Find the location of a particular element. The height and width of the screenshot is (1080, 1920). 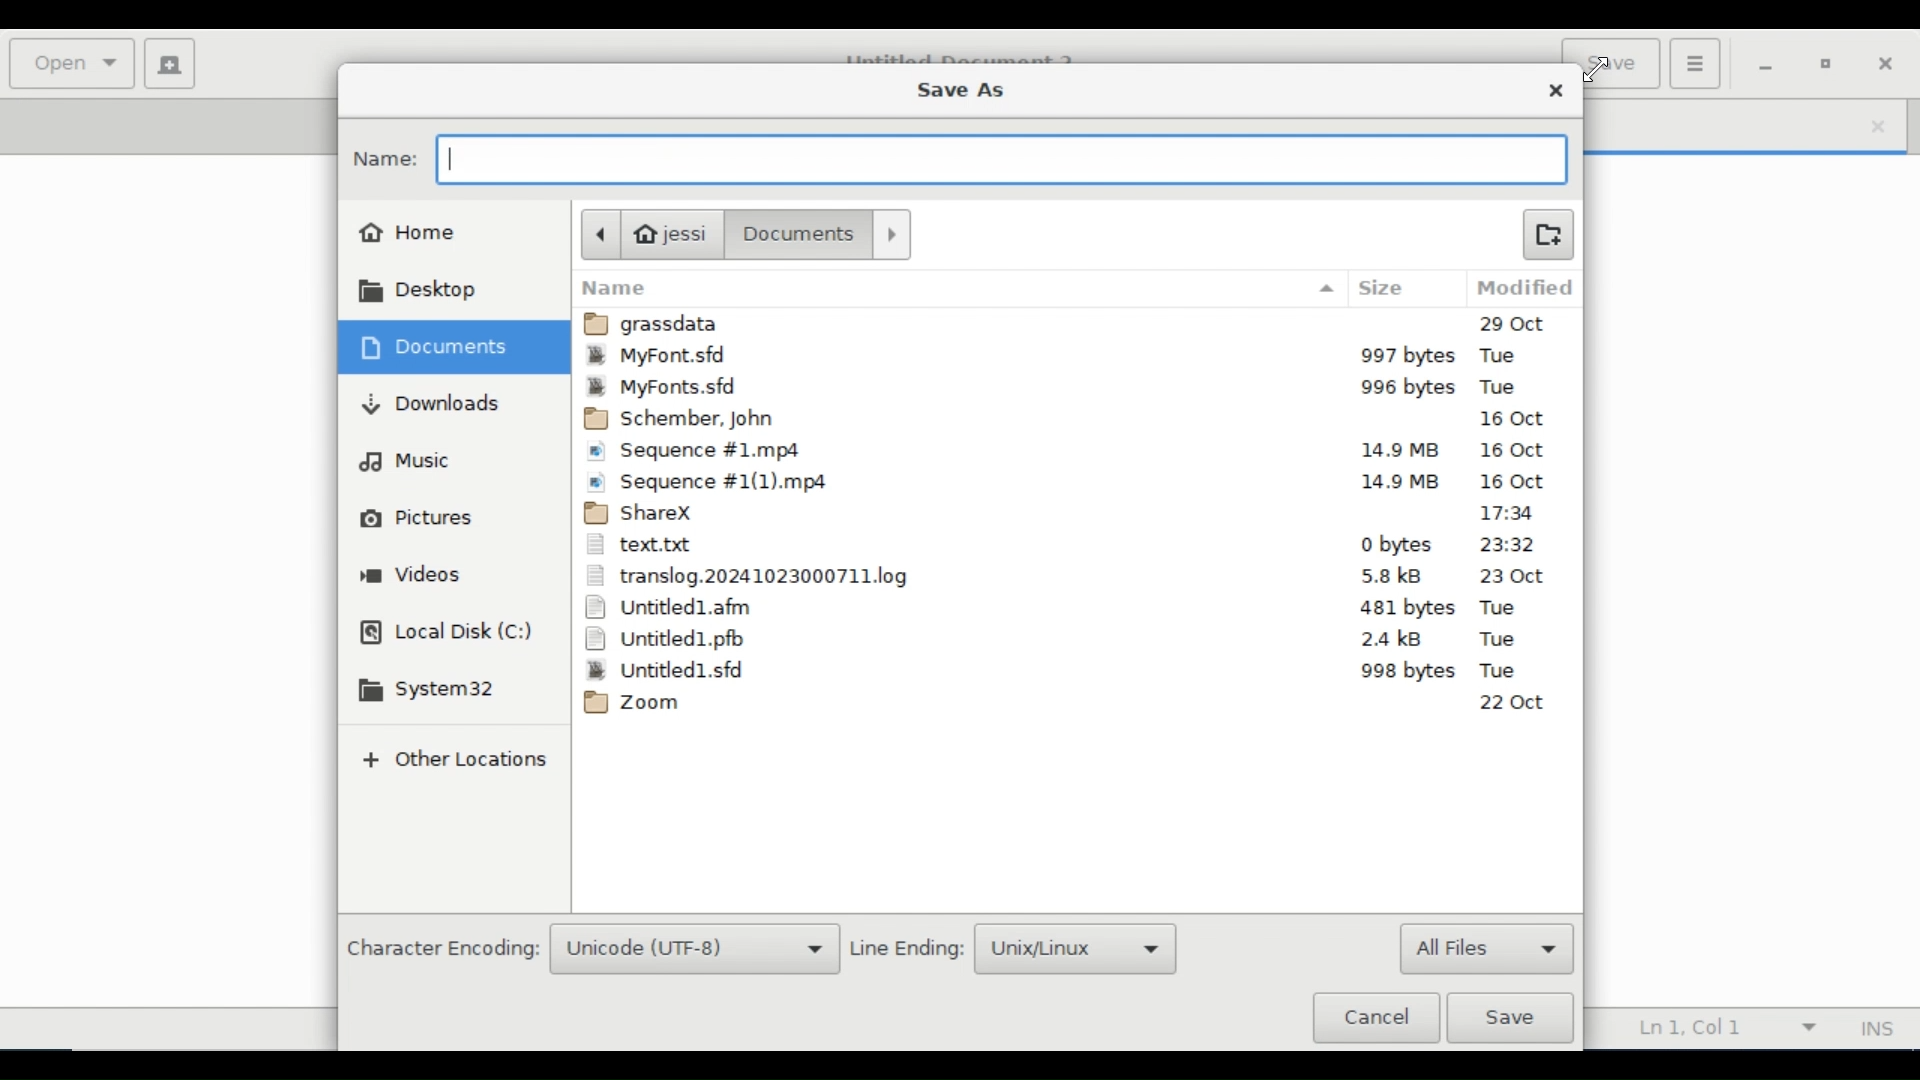

Untitled1.afm 481bytes Tue is located at coordinates (1071, 608).